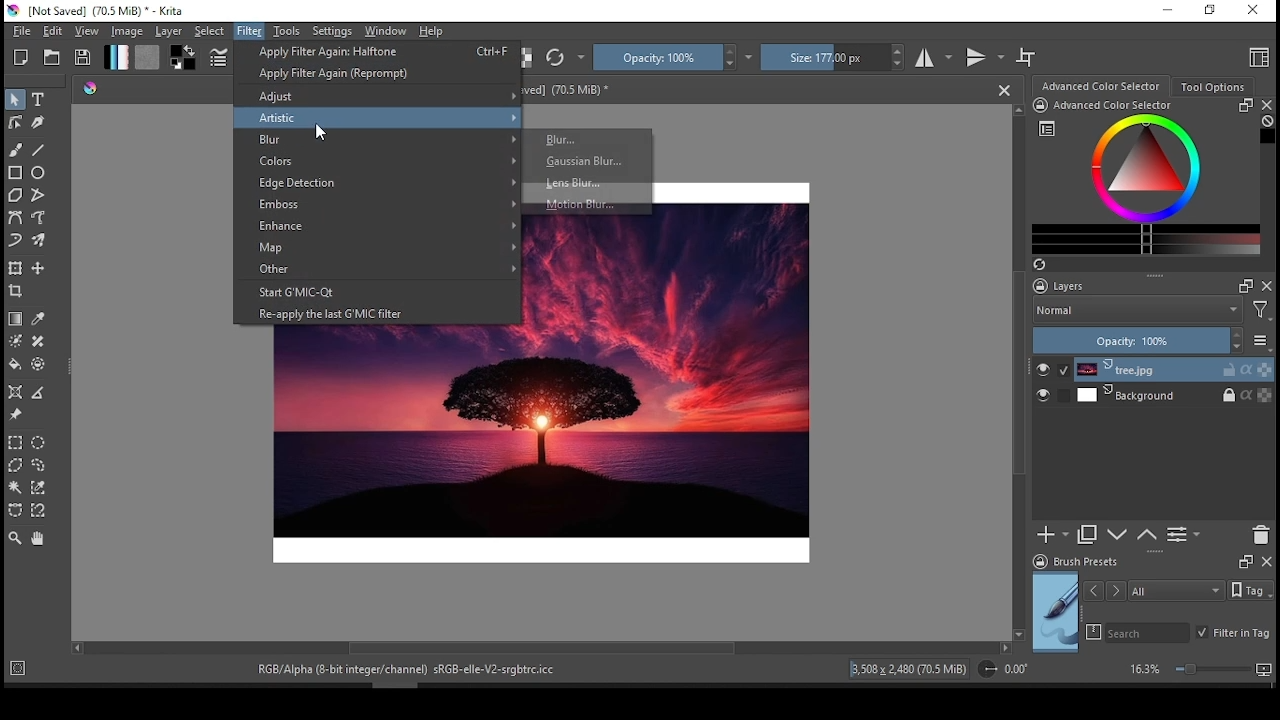  What do you see at coordinates (379, 182) in the screenshot?
I see `edge detection` at bounding box center [379, 182].